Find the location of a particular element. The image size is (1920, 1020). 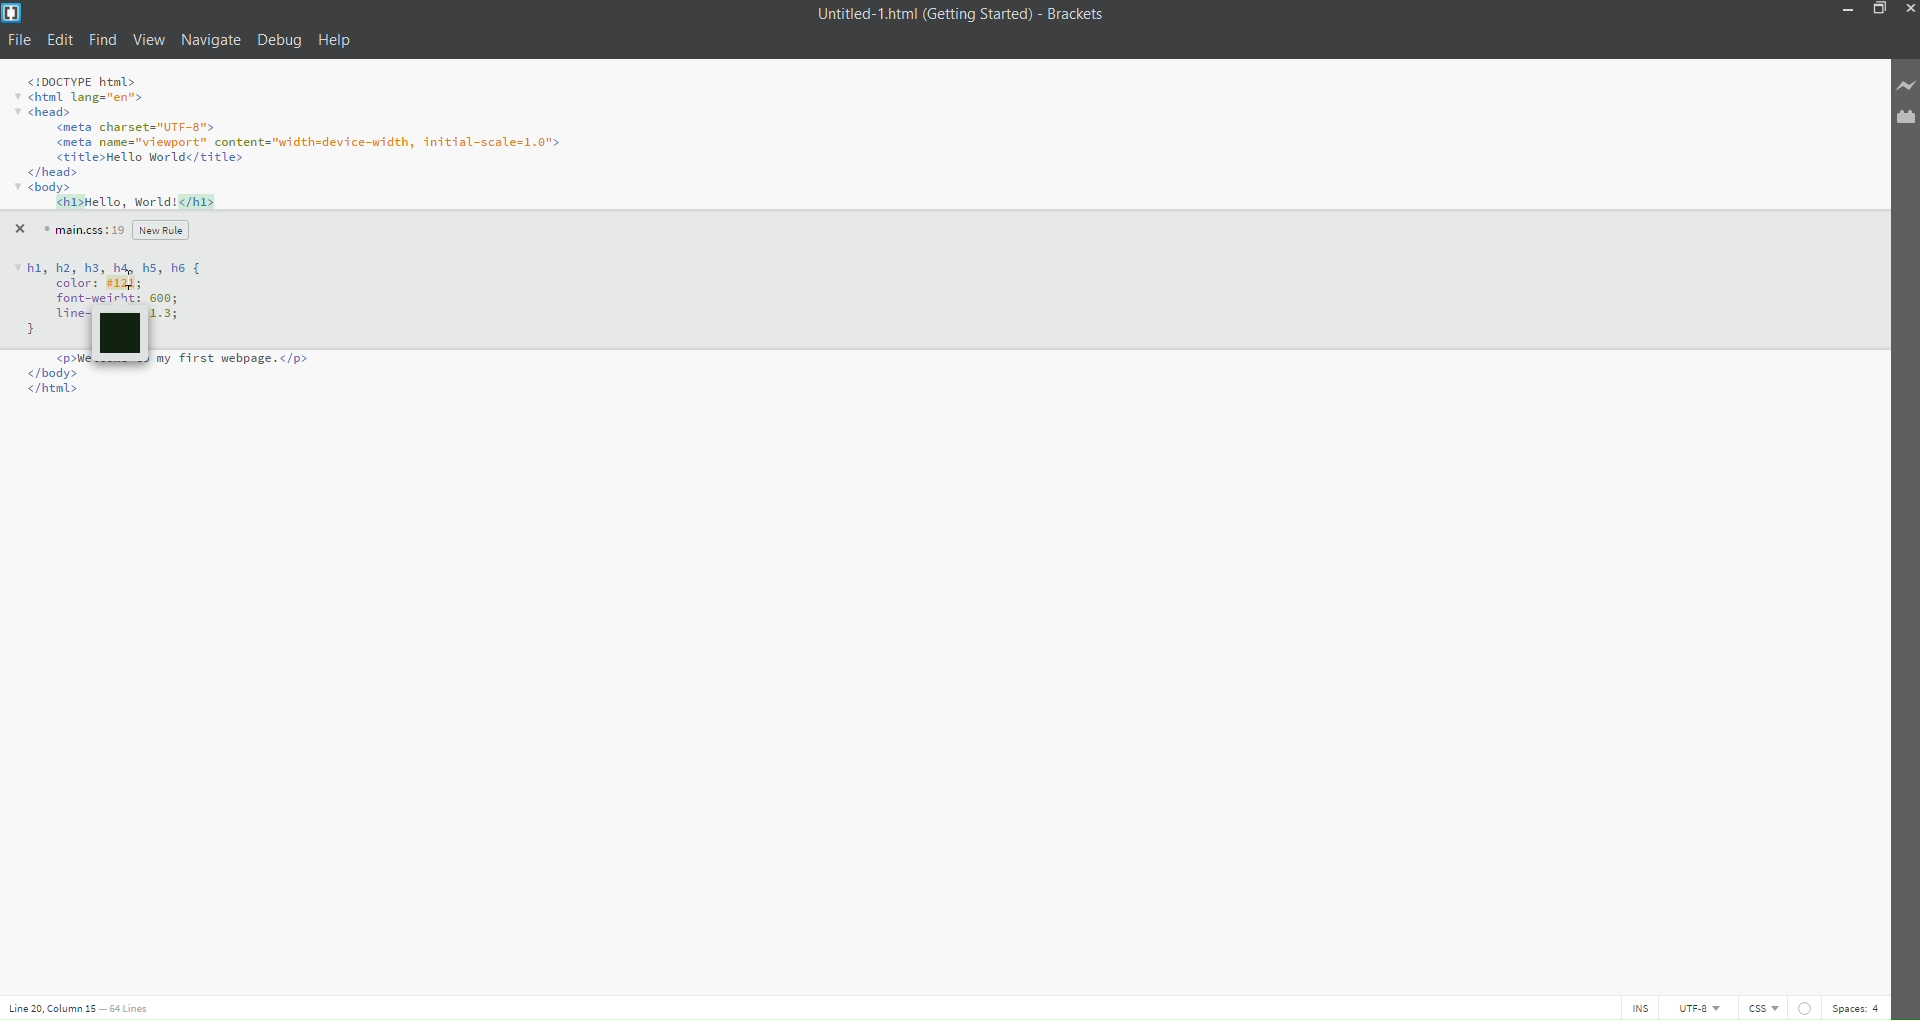

new rule is located at coordinates (159, 229).